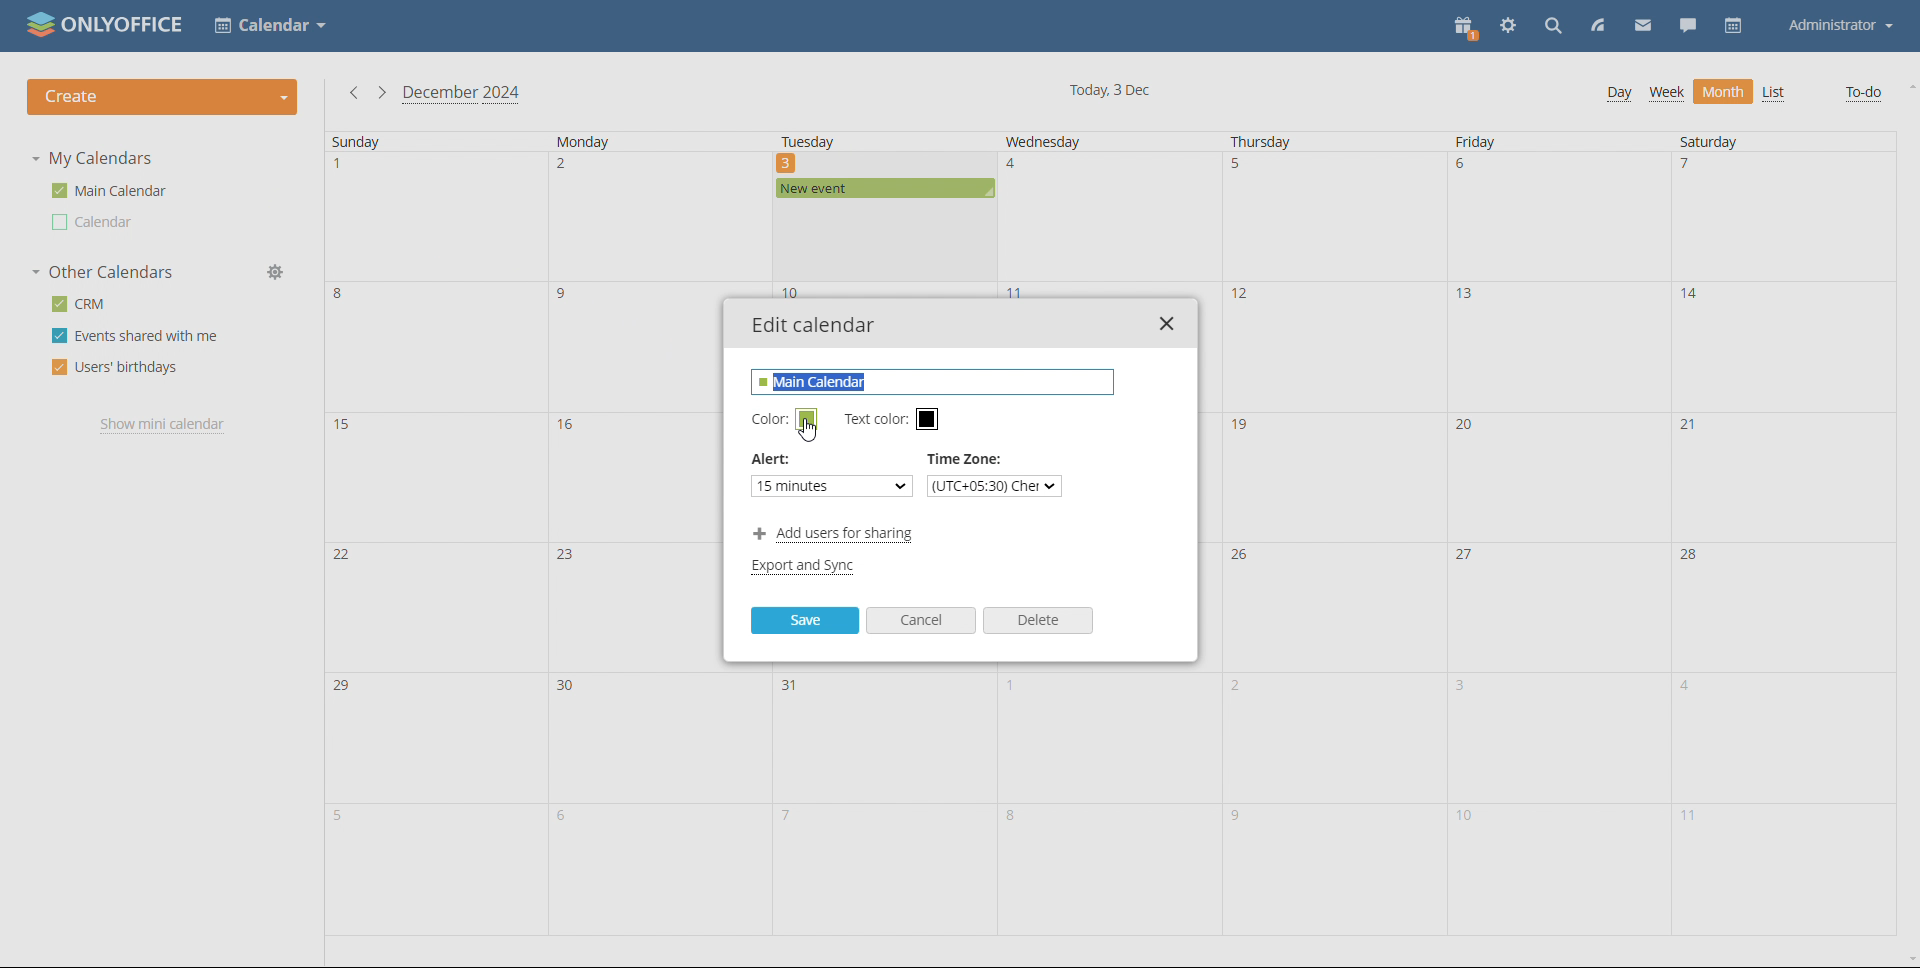  What do you see at coordinates (815, 325) in the screenshot?
I see `edit calendar` at bounding box center [815, 325].